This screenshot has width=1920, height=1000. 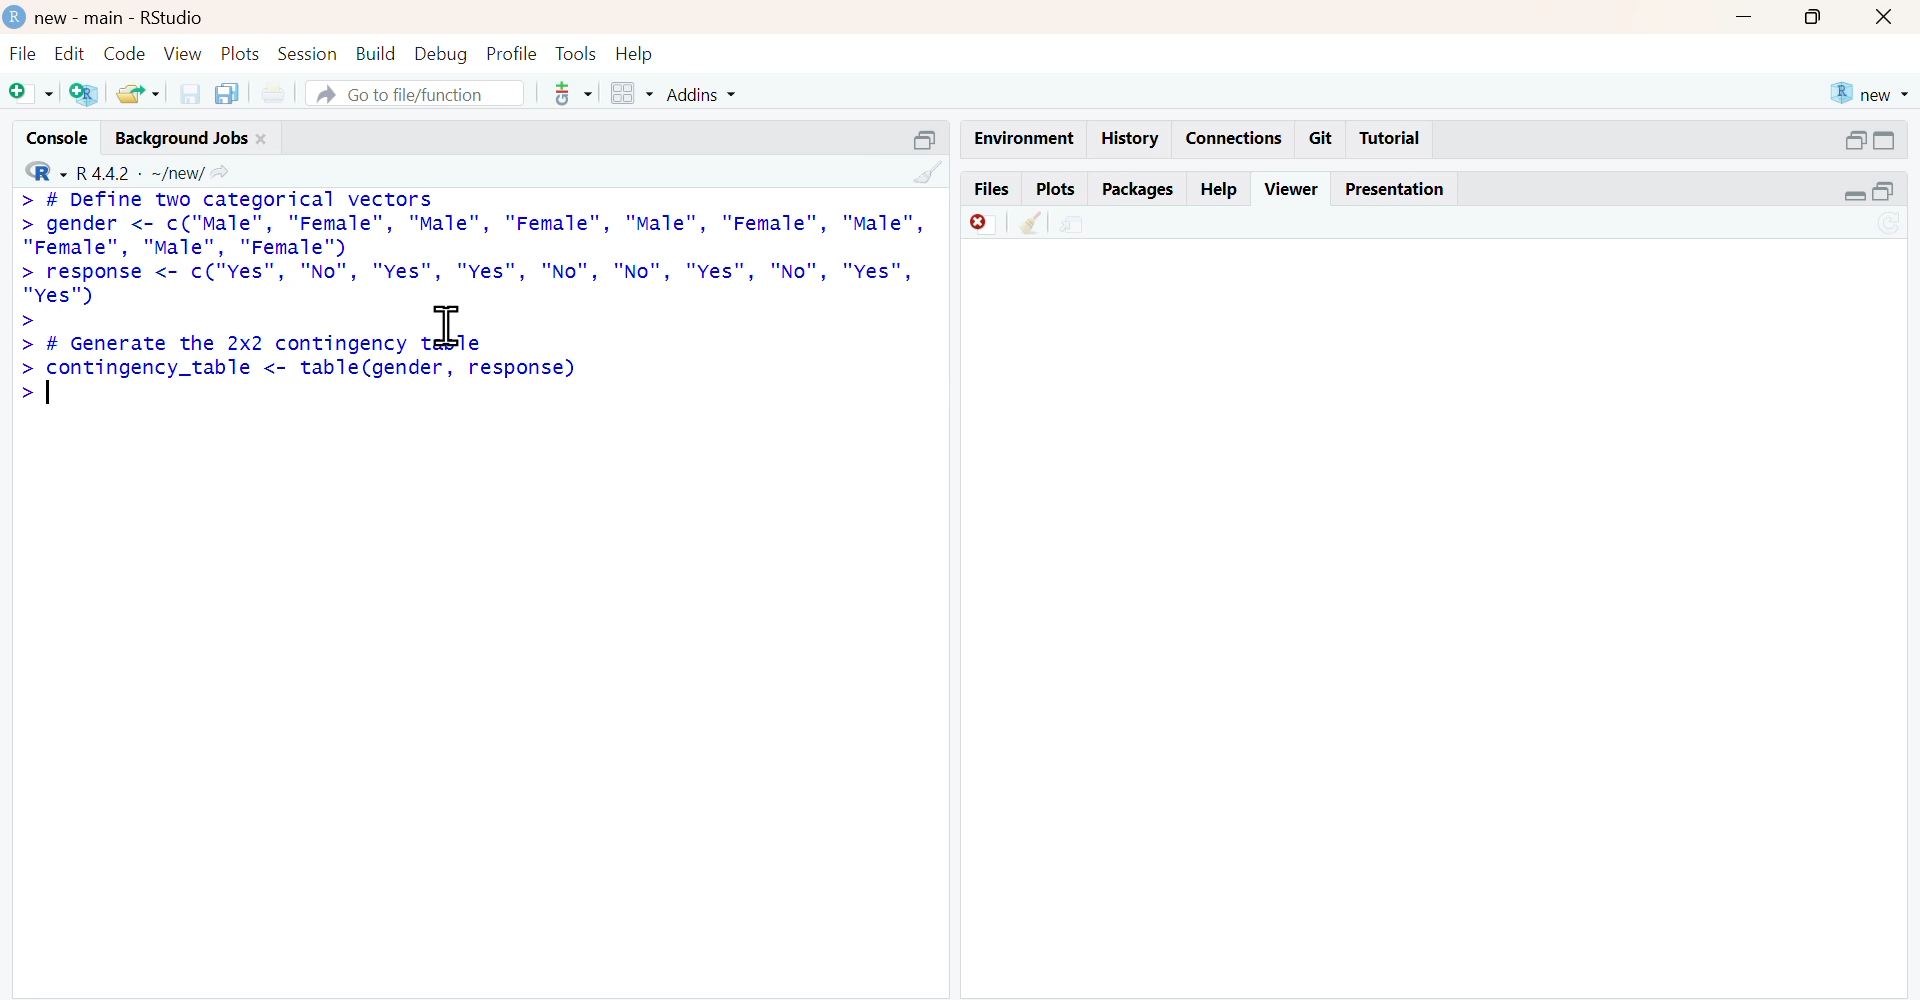 What do you see at coordinates (992, 186) in the screenshot?
I see `files` at bounding box center [992, 186].